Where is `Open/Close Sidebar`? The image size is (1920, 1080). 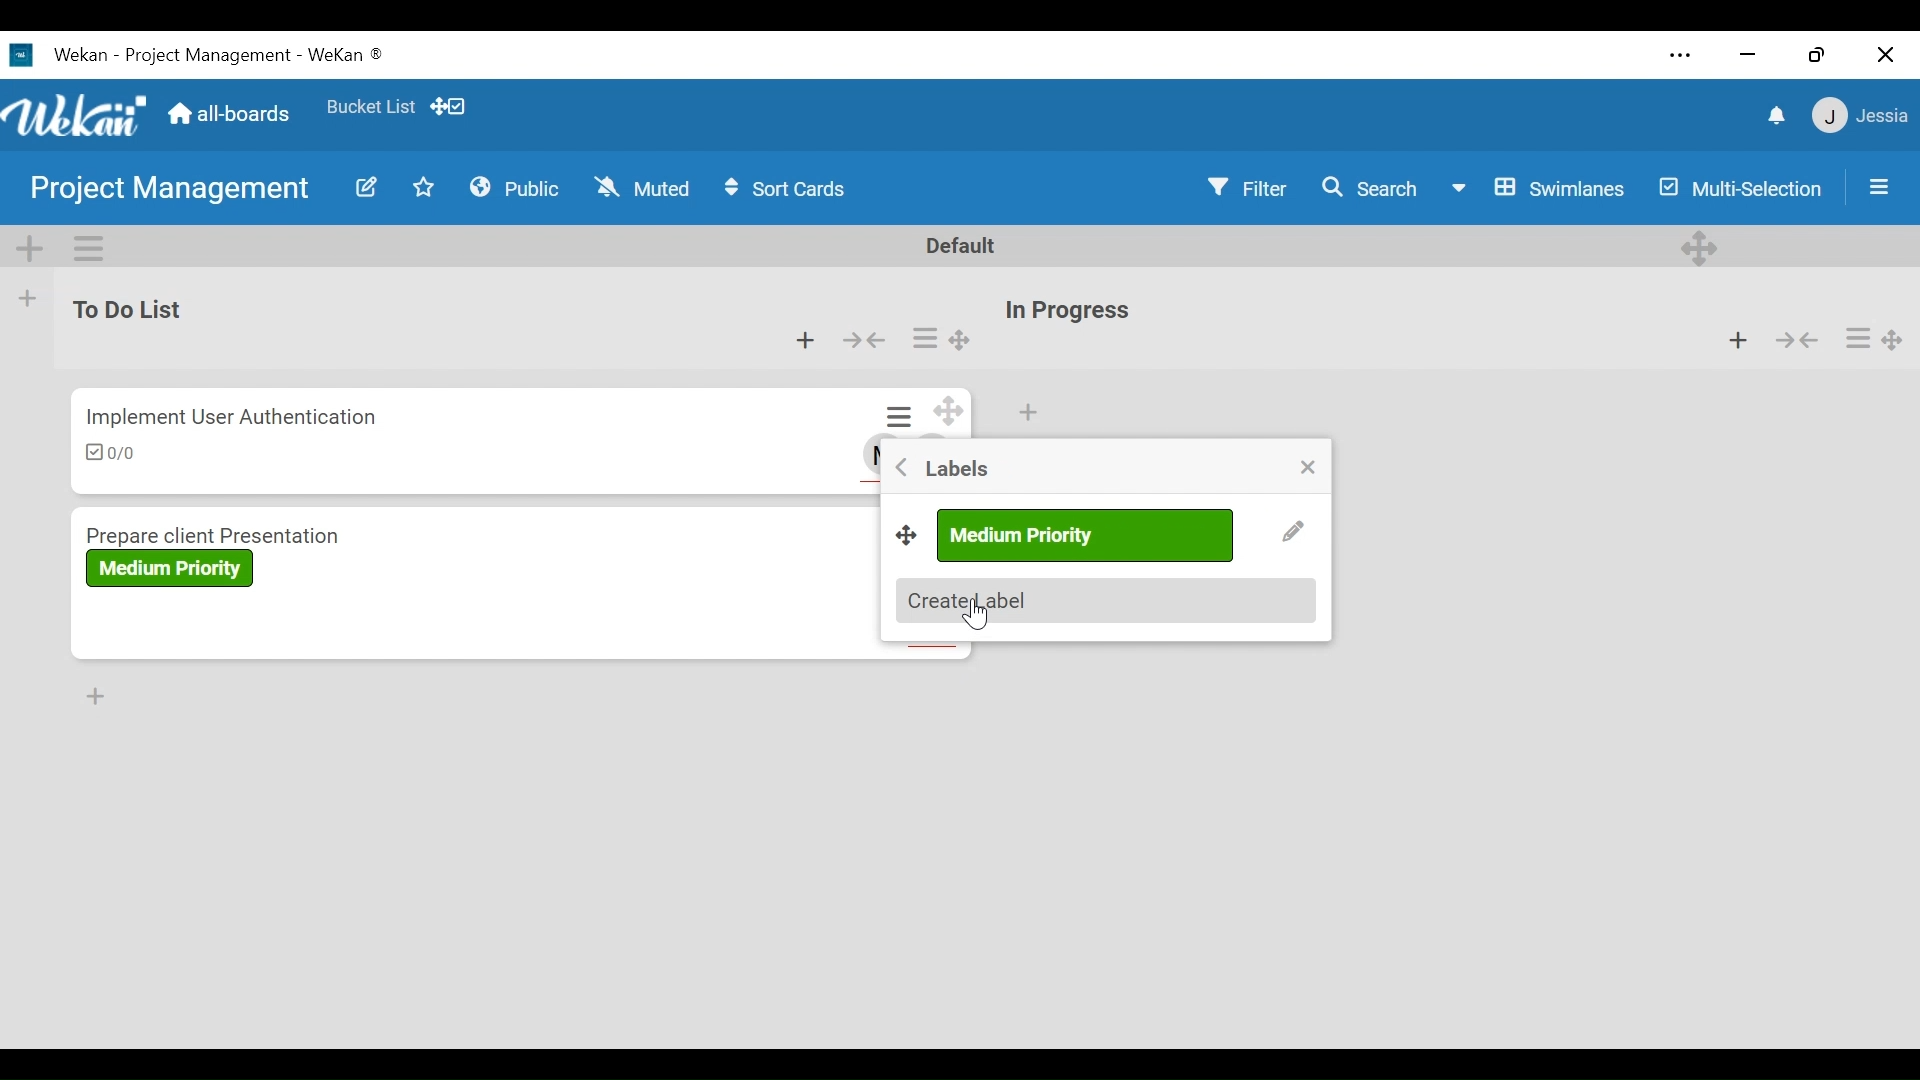
Open/Close Sidebar is located at coordinates (1876, 185).